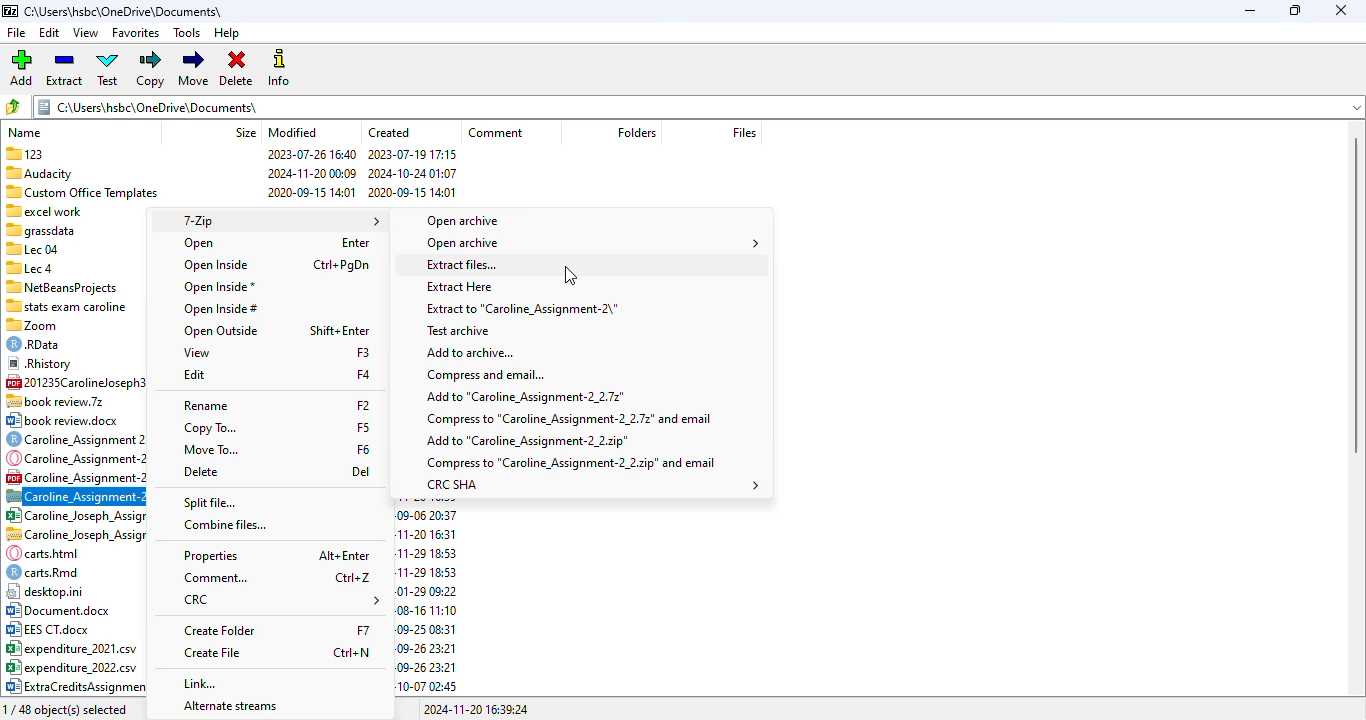 The height and width of the screenshot is (720, 1366). I want to click on add to archive, so click(470, 352).